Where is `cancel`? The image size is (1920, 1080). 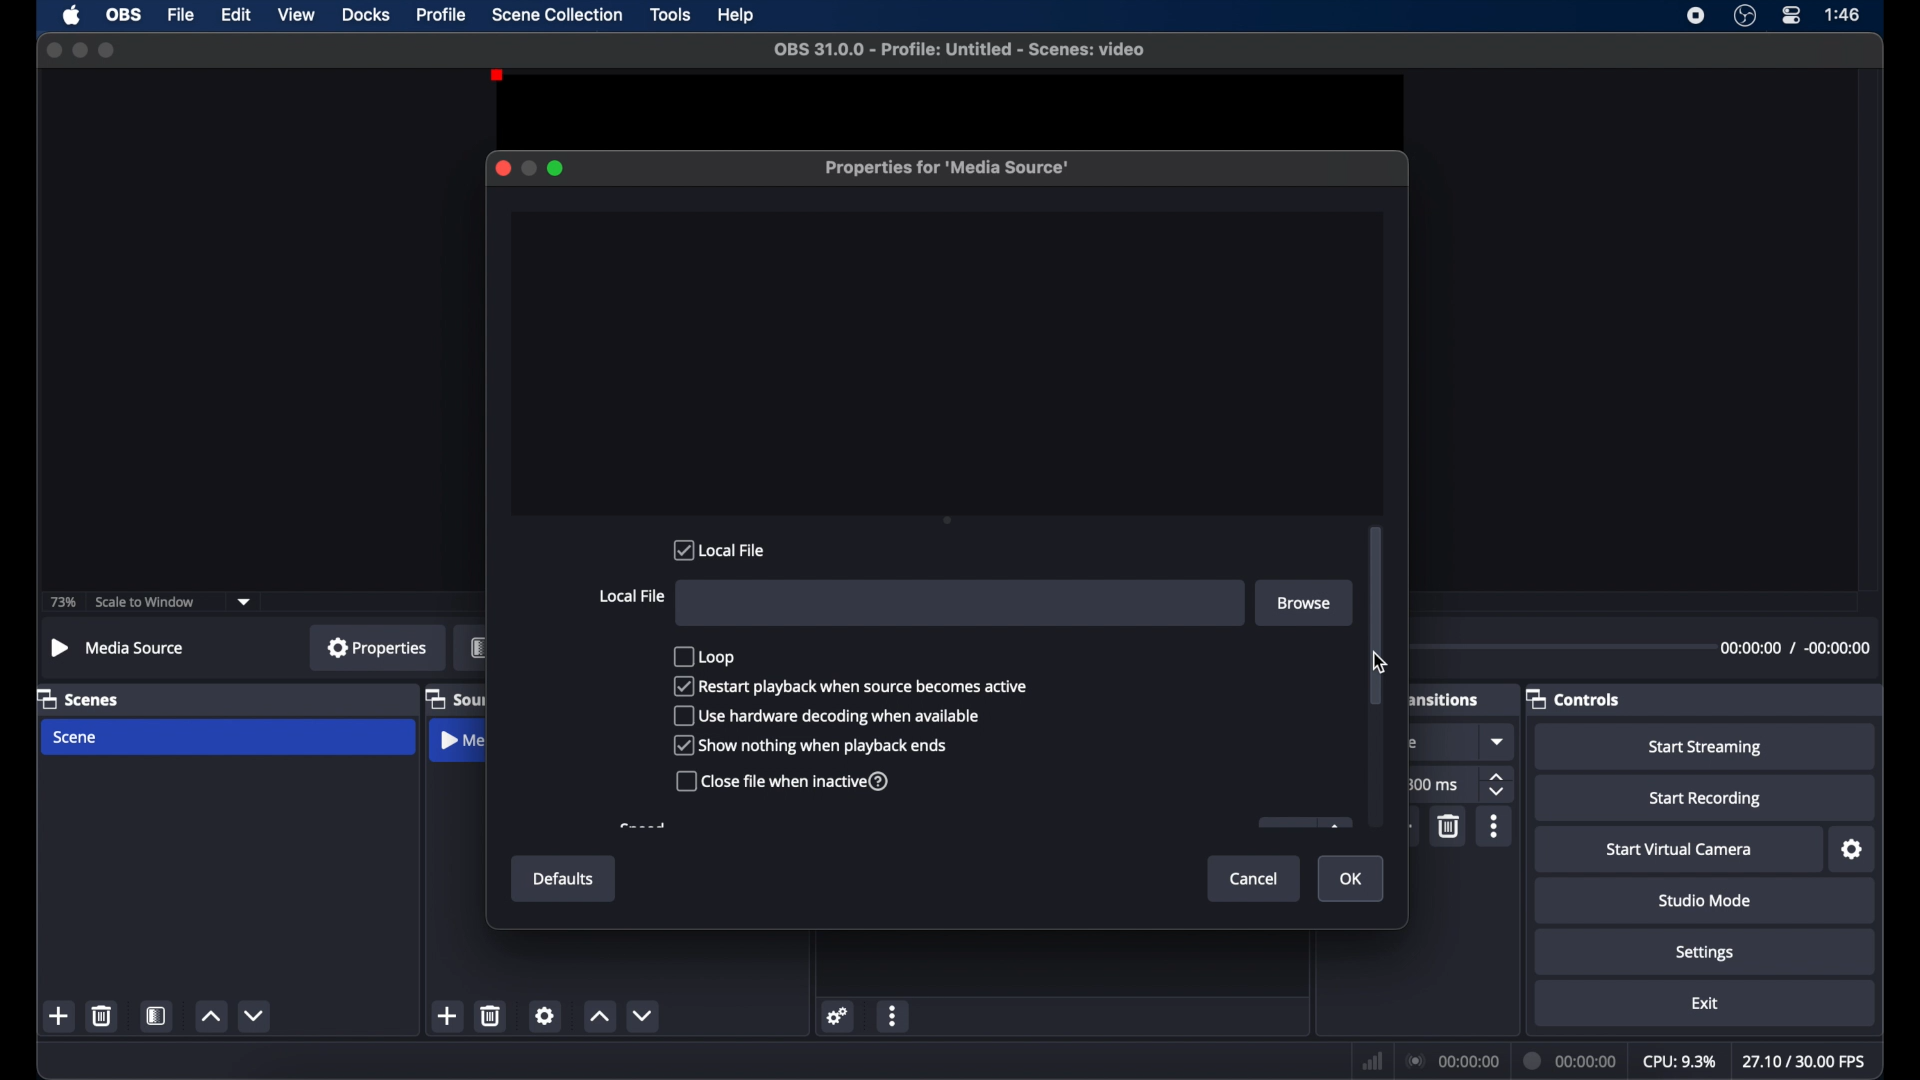 cancel is located at coordinates (1255, 880).